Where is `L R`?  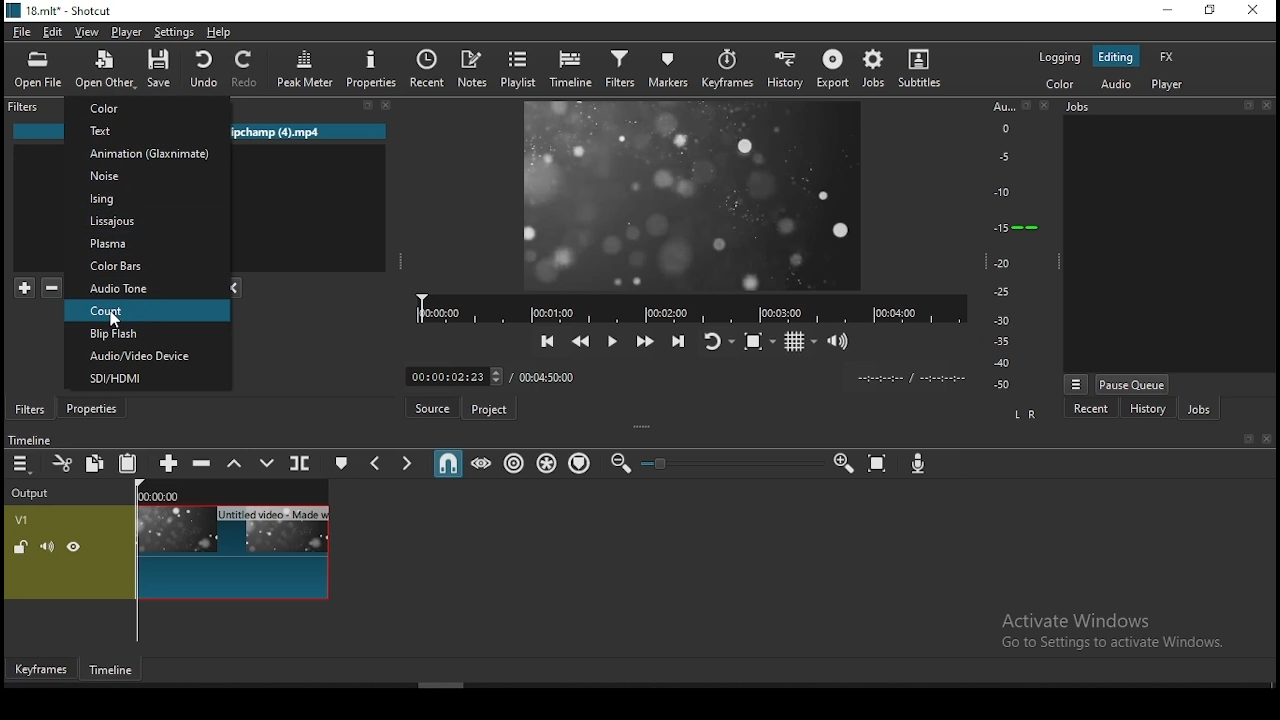 L R is located at coordinates (1030, 414).